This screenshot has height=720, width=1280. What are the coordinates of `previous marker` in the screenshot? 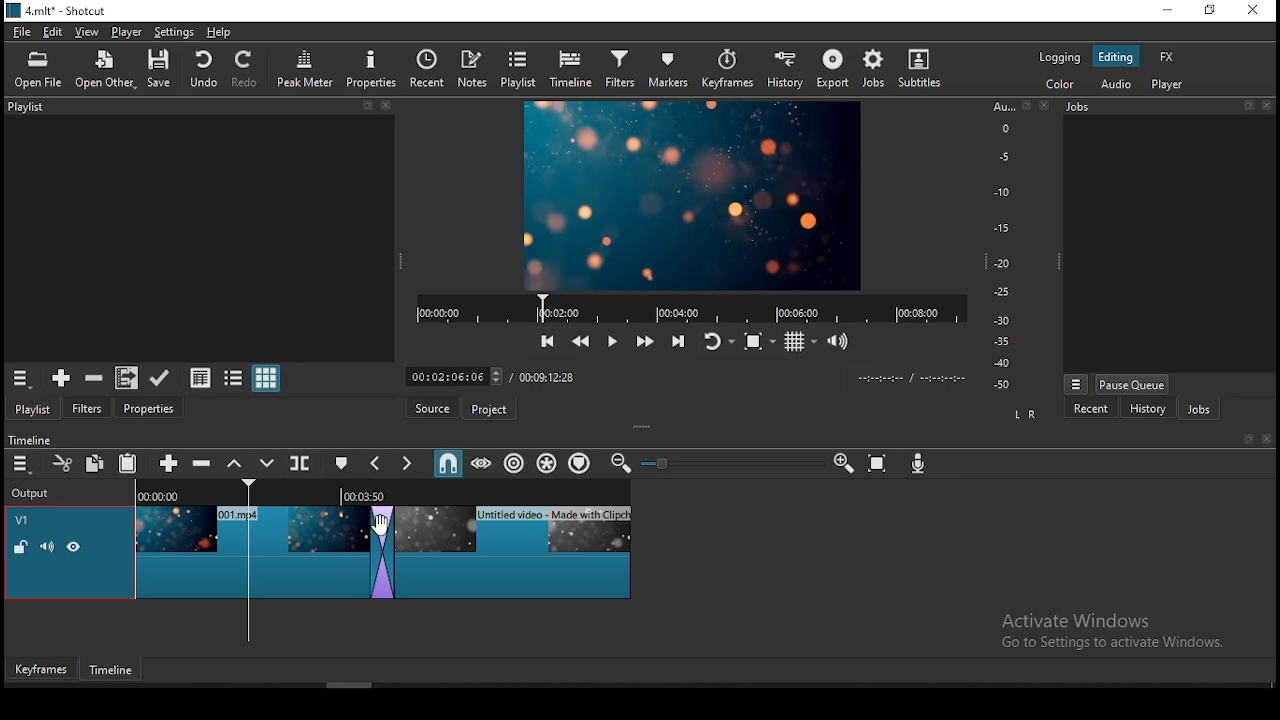 It's located at (375, 464).